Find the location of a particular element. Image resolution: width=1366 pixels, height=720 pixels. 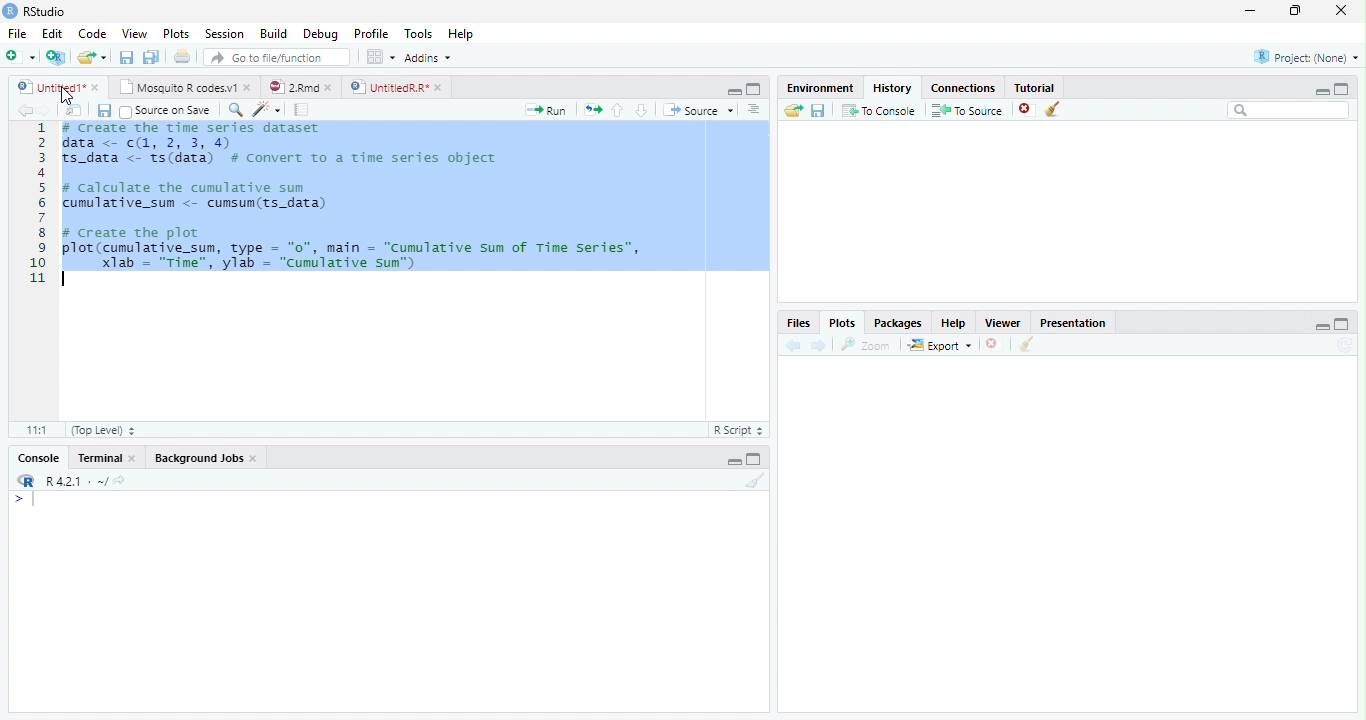

Show in new window is located at coordinates (73, 113).